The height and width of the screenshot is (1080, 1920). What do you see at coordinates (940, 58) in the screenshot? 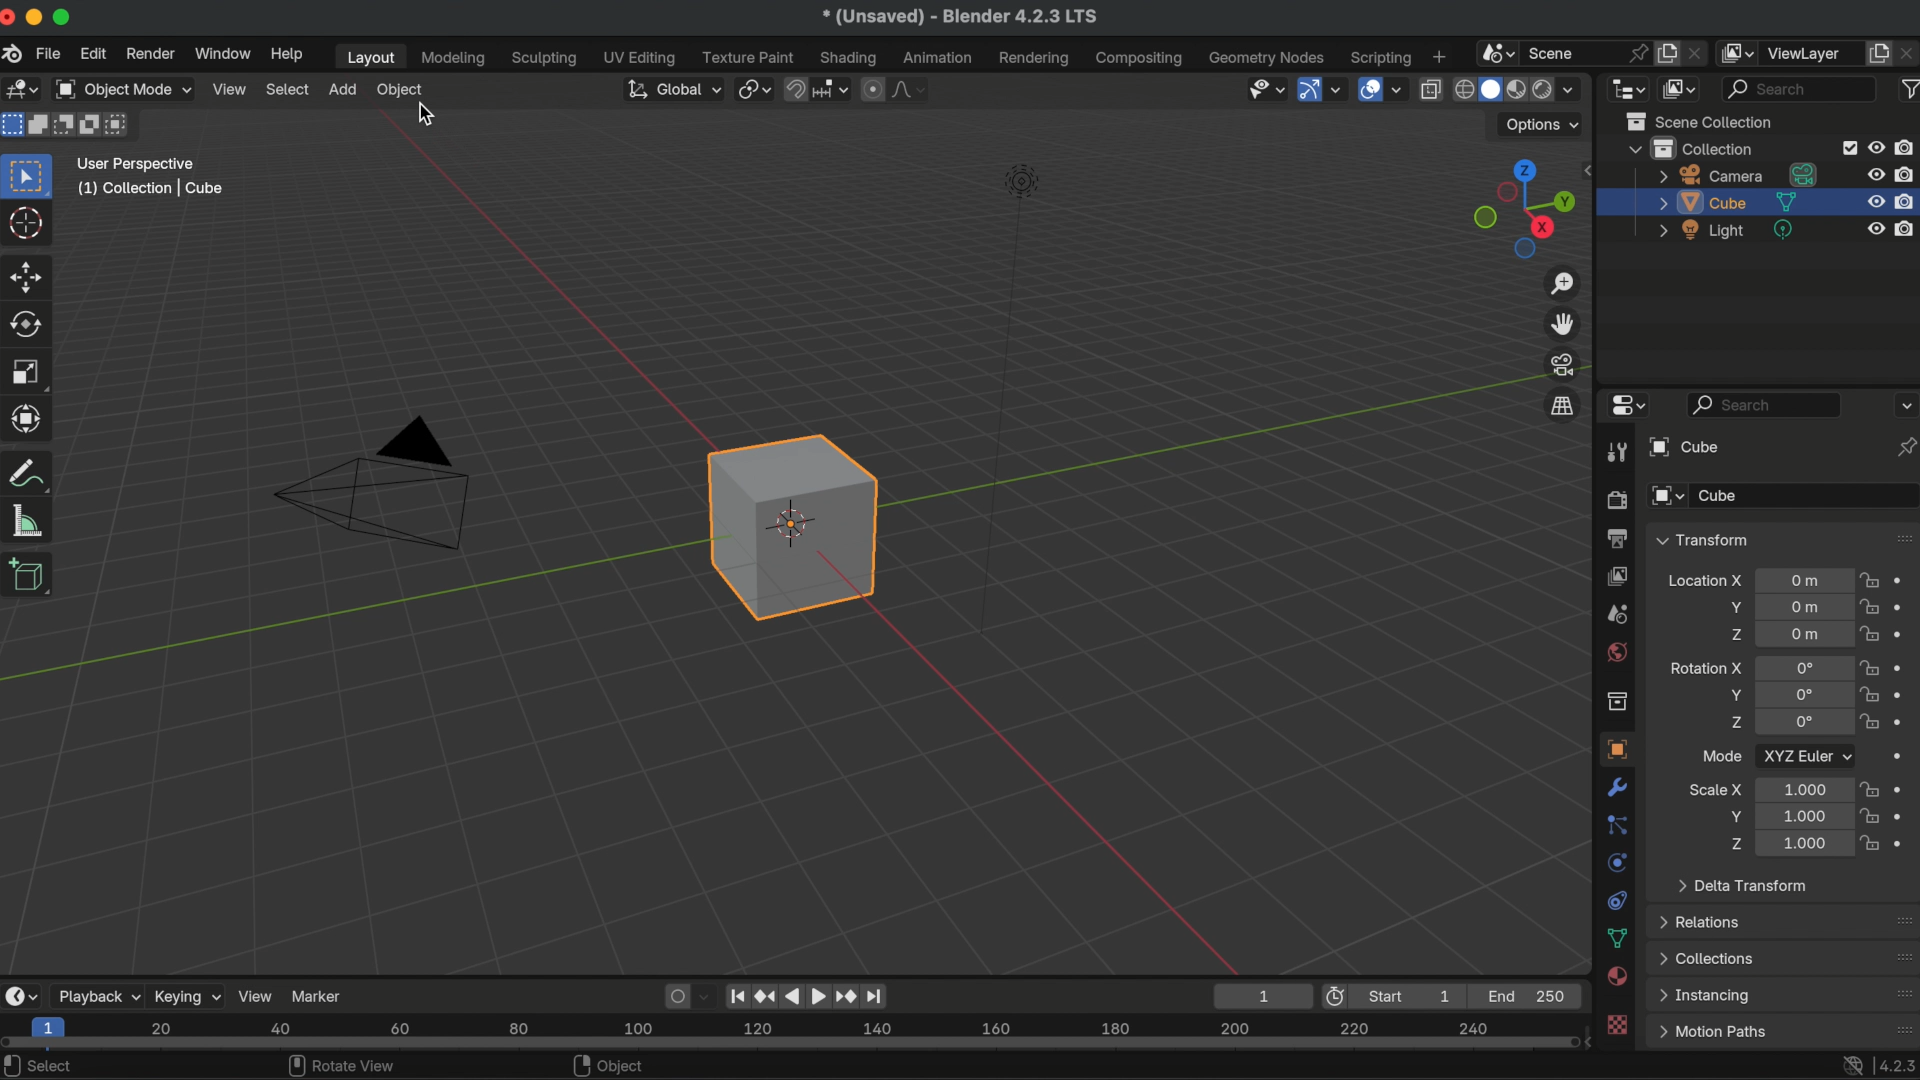
I see `animation` at bounding box center [940, 58].